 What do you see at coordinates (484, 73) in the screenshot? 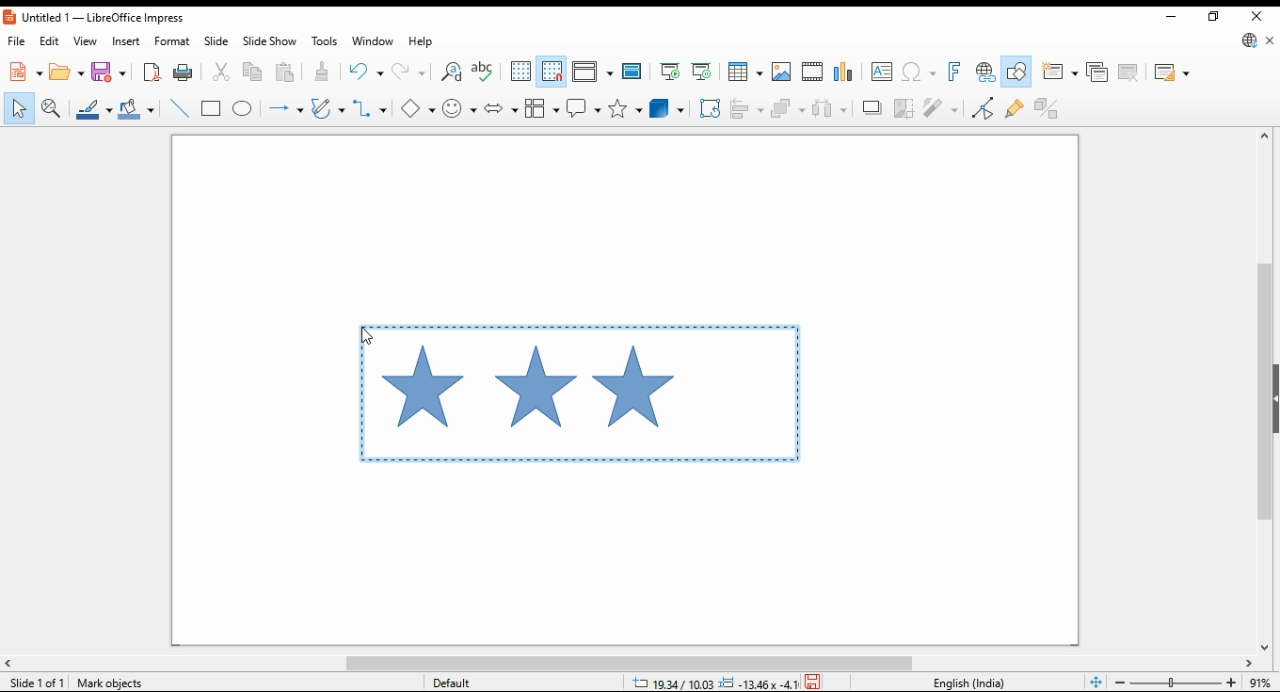
I see `check spelling` at bounding box center [484, 73].